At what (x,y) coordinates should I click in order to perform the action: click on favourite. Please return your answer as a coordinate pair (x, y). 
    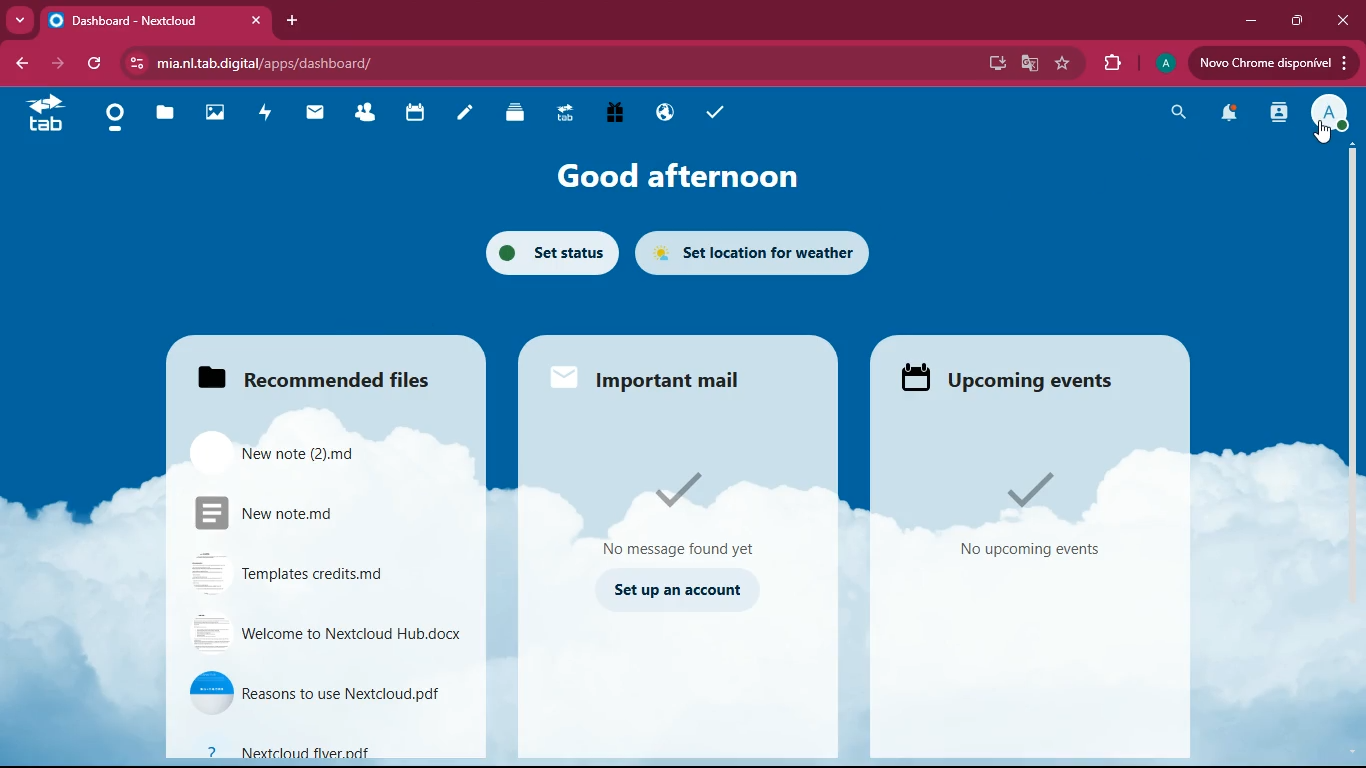
    Looking at the image, I should click on (1063, 64).